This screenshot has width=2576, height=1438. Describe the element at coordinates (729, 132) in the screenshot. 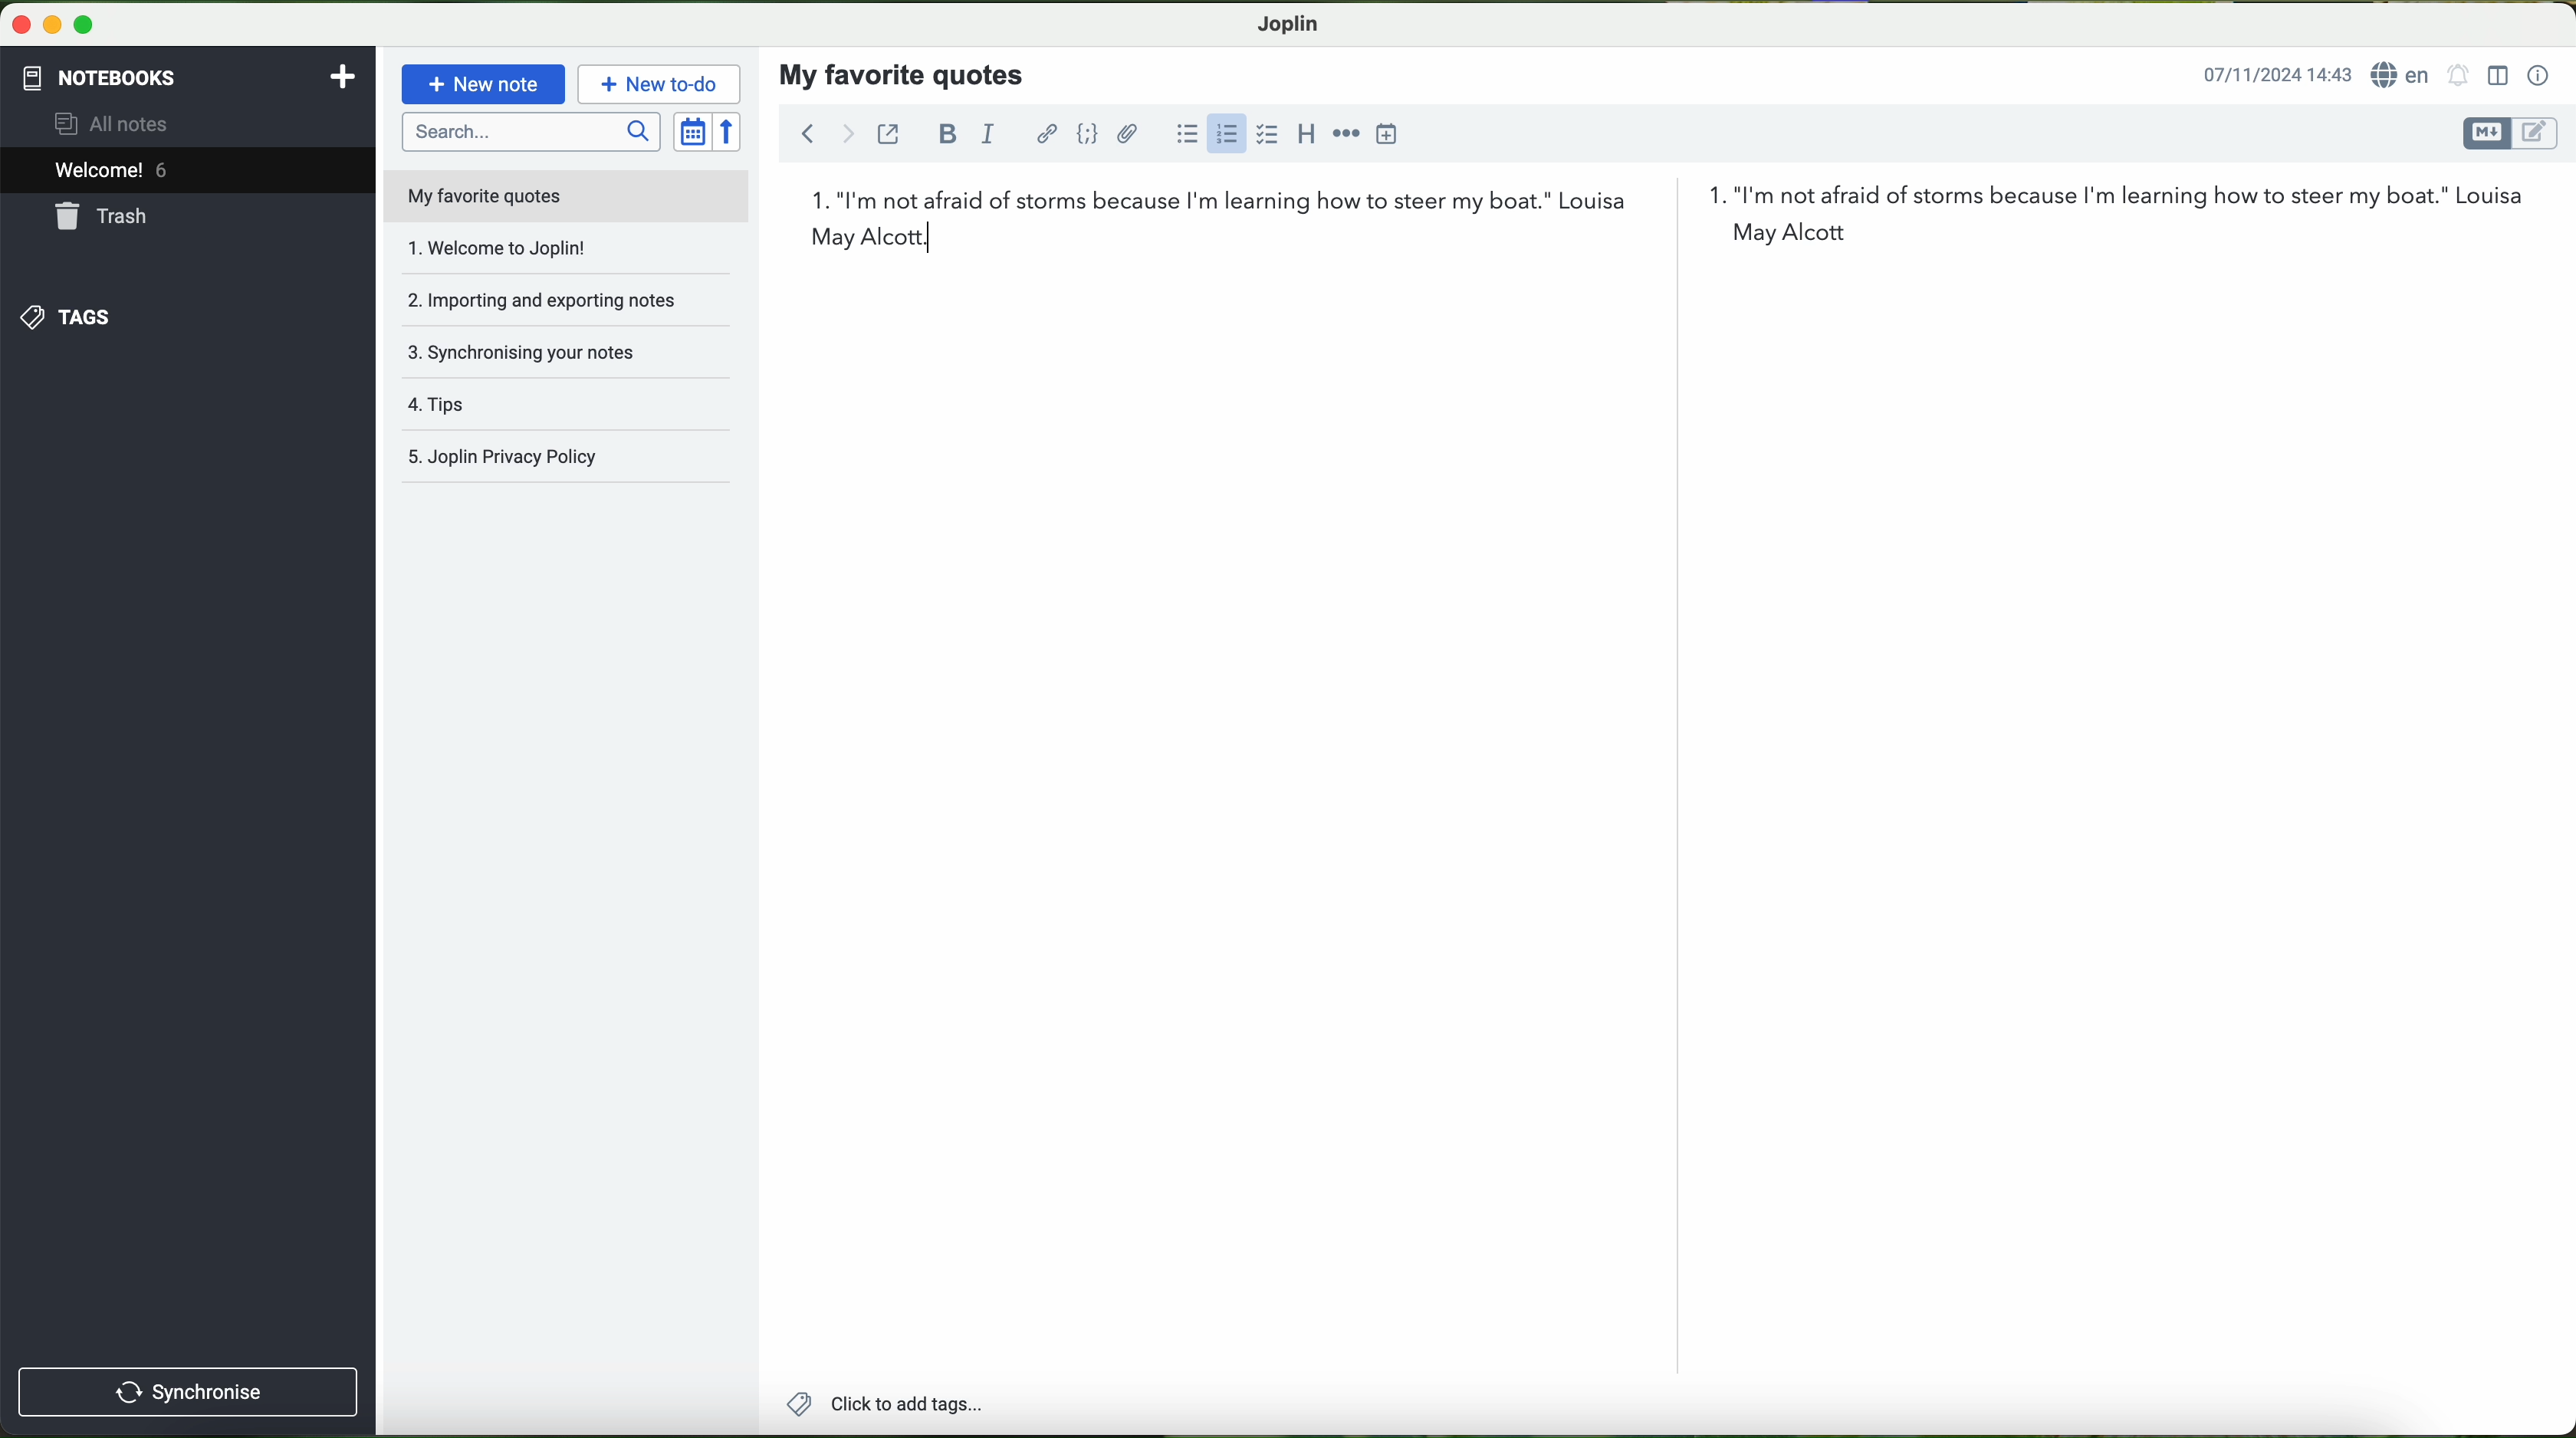

I see `reverse sort order` at that location.